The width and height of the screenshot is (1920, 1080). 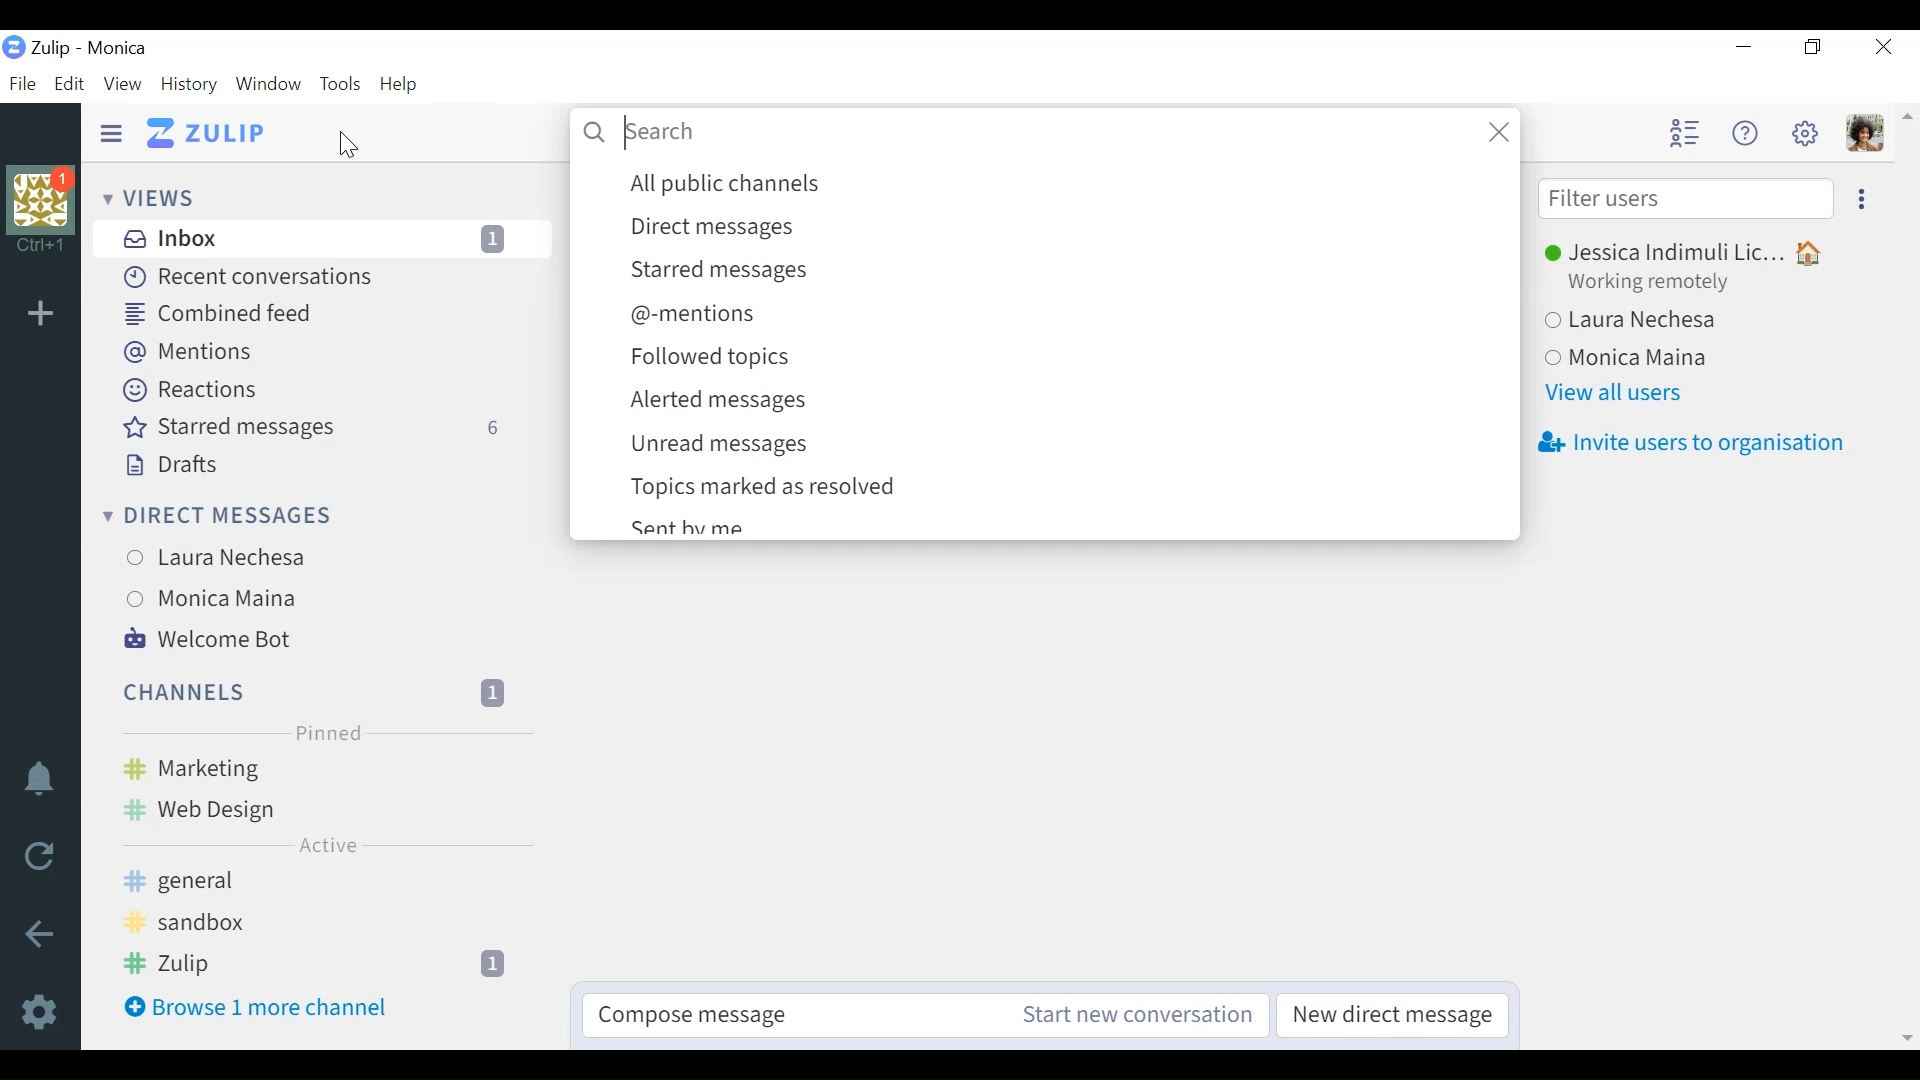 I want to click on Compose message, so click(x=779, y=1014).